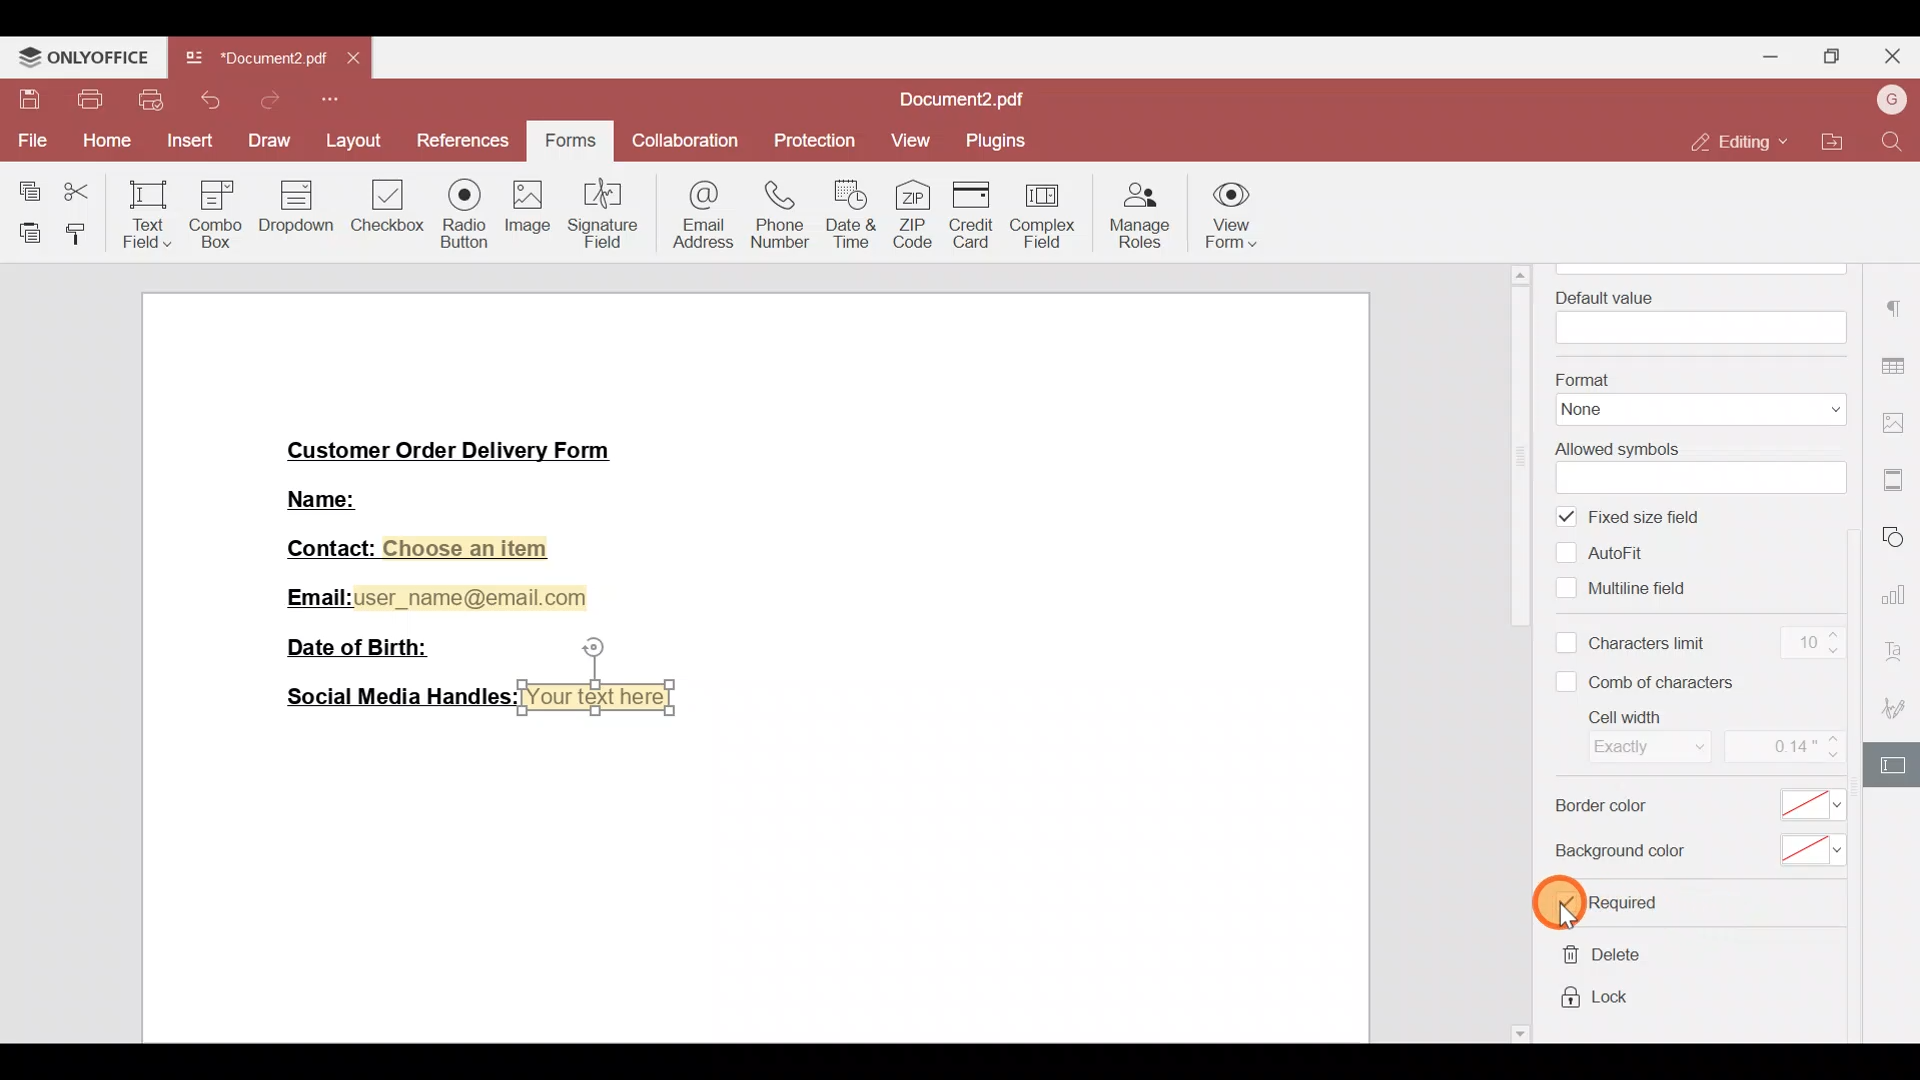 This screenshot has width=1920, height=1080. What do you see at coordinates (913, 210) in the screenshot?
I see `ZIP code` at bounding box center [913, 210].